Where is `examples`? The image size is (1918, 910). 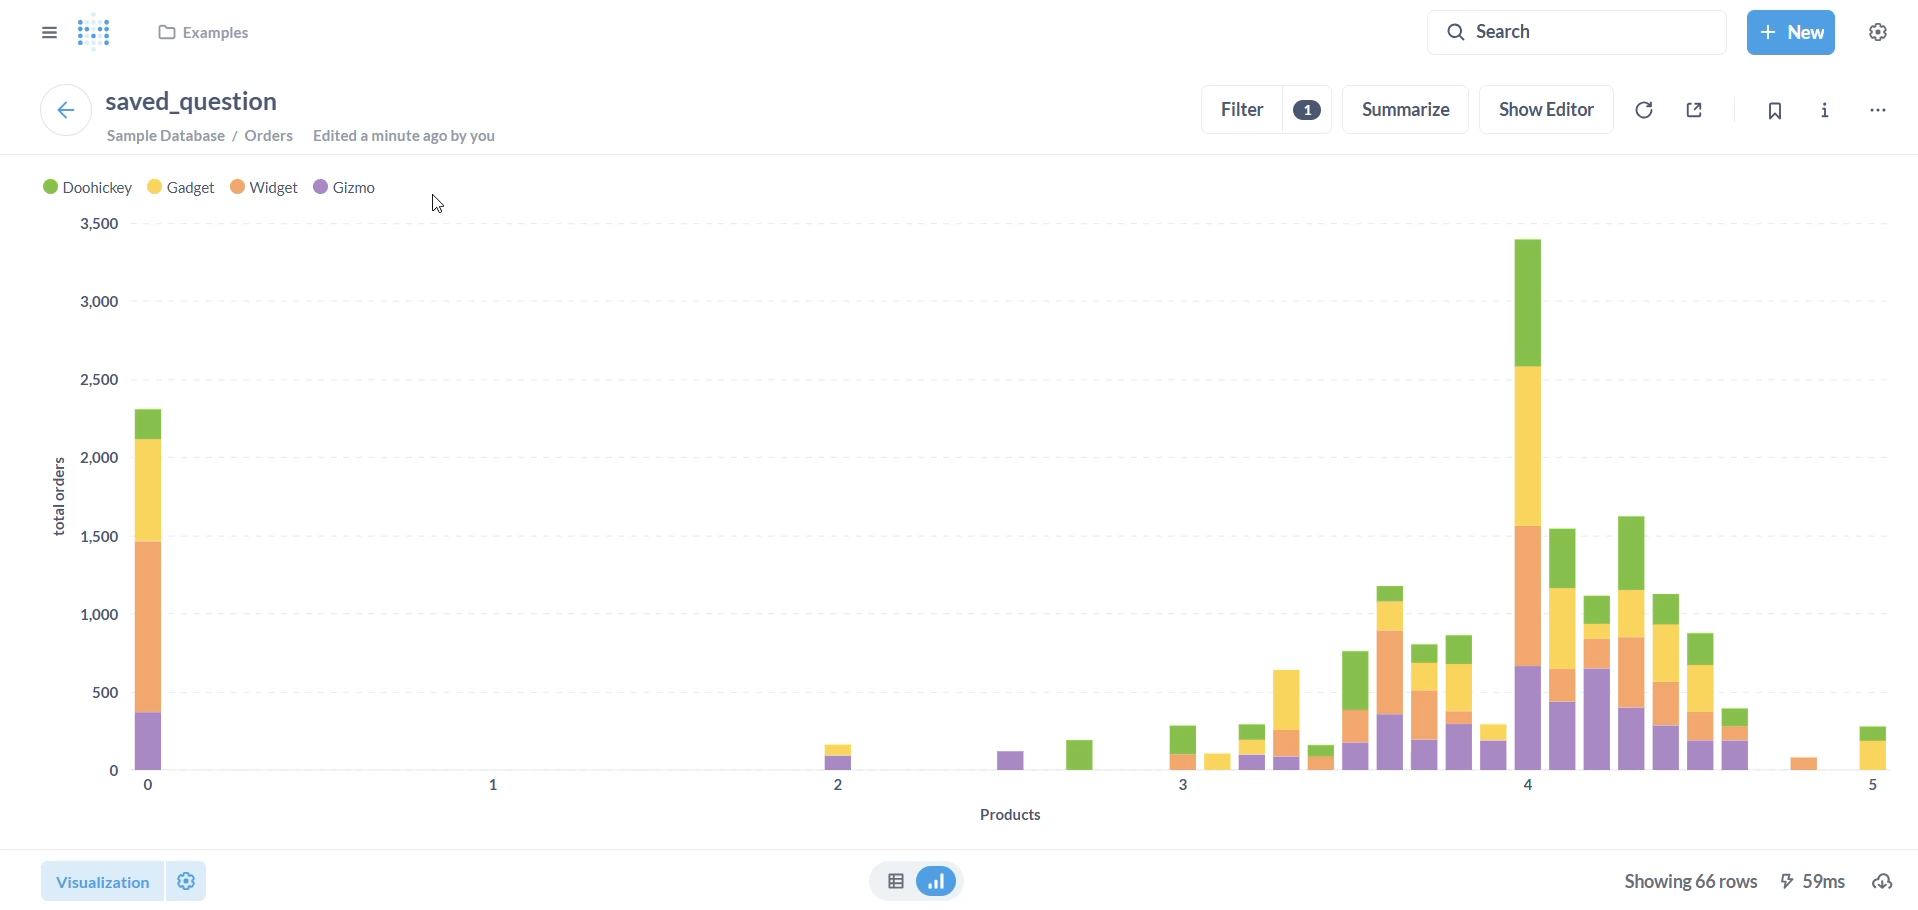
examples is located at coordinates (209, 37).